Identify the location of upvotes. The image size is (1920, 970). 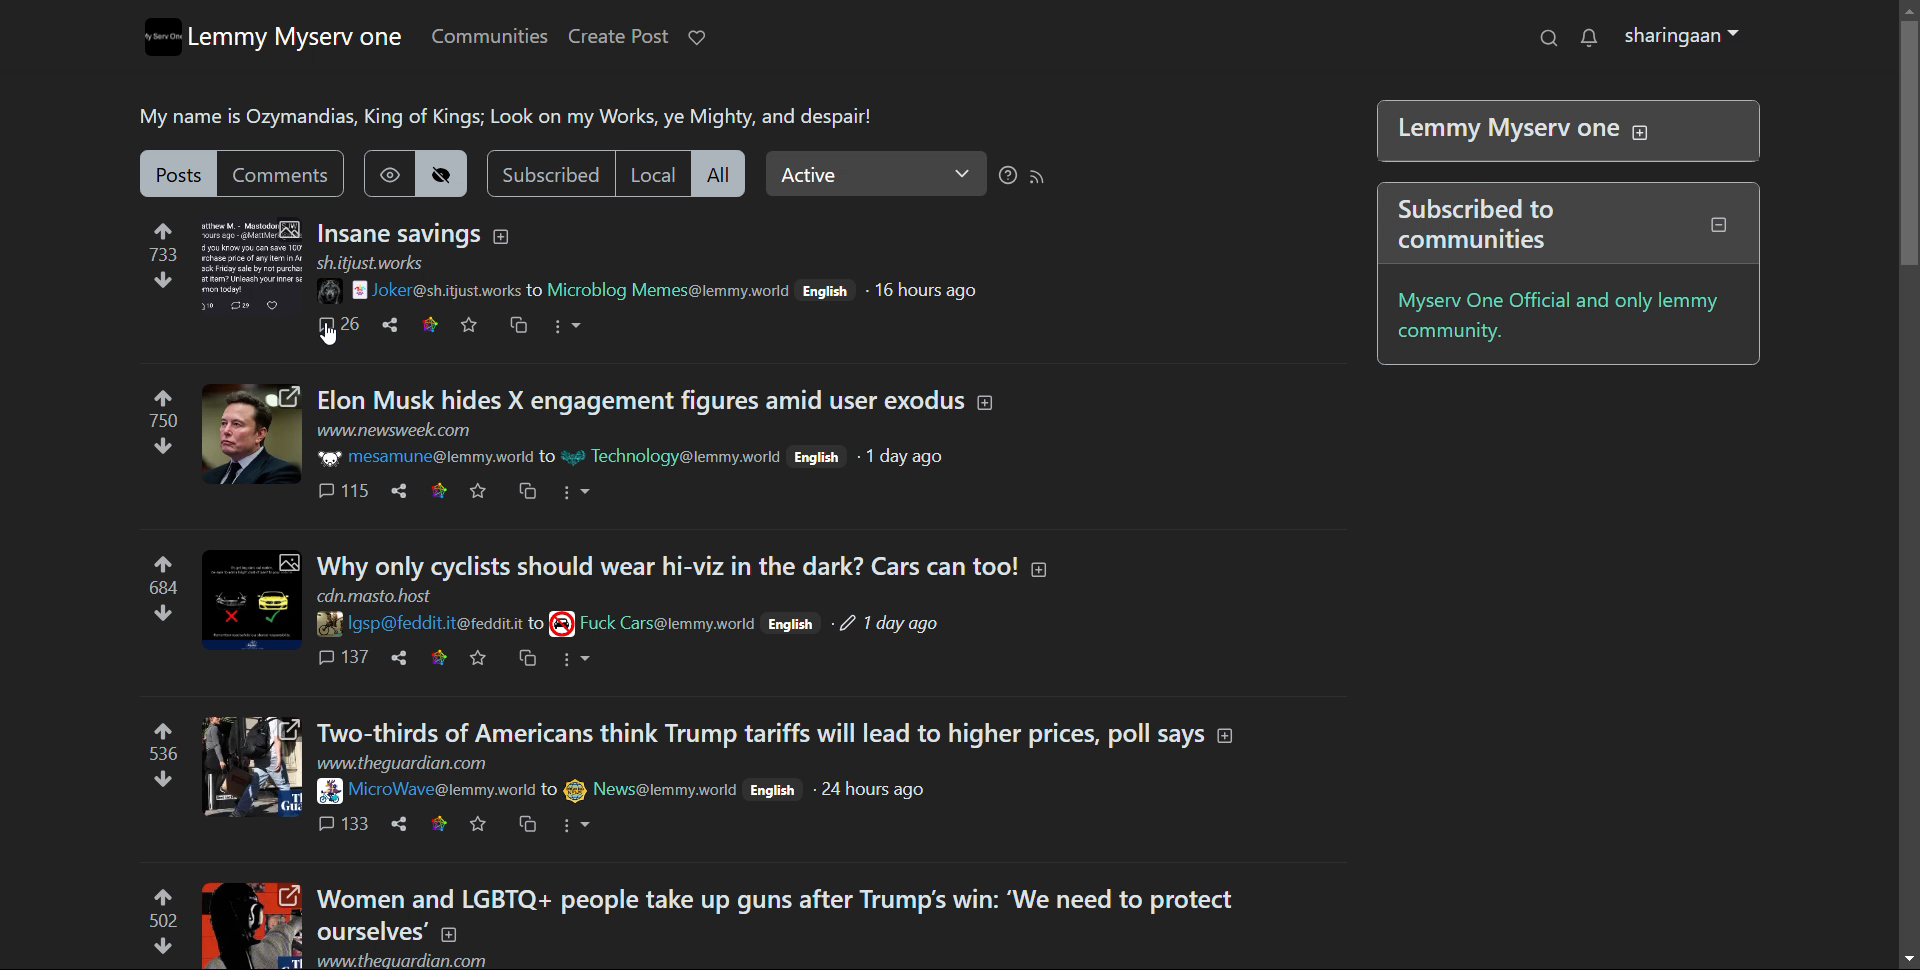
(164, 559).